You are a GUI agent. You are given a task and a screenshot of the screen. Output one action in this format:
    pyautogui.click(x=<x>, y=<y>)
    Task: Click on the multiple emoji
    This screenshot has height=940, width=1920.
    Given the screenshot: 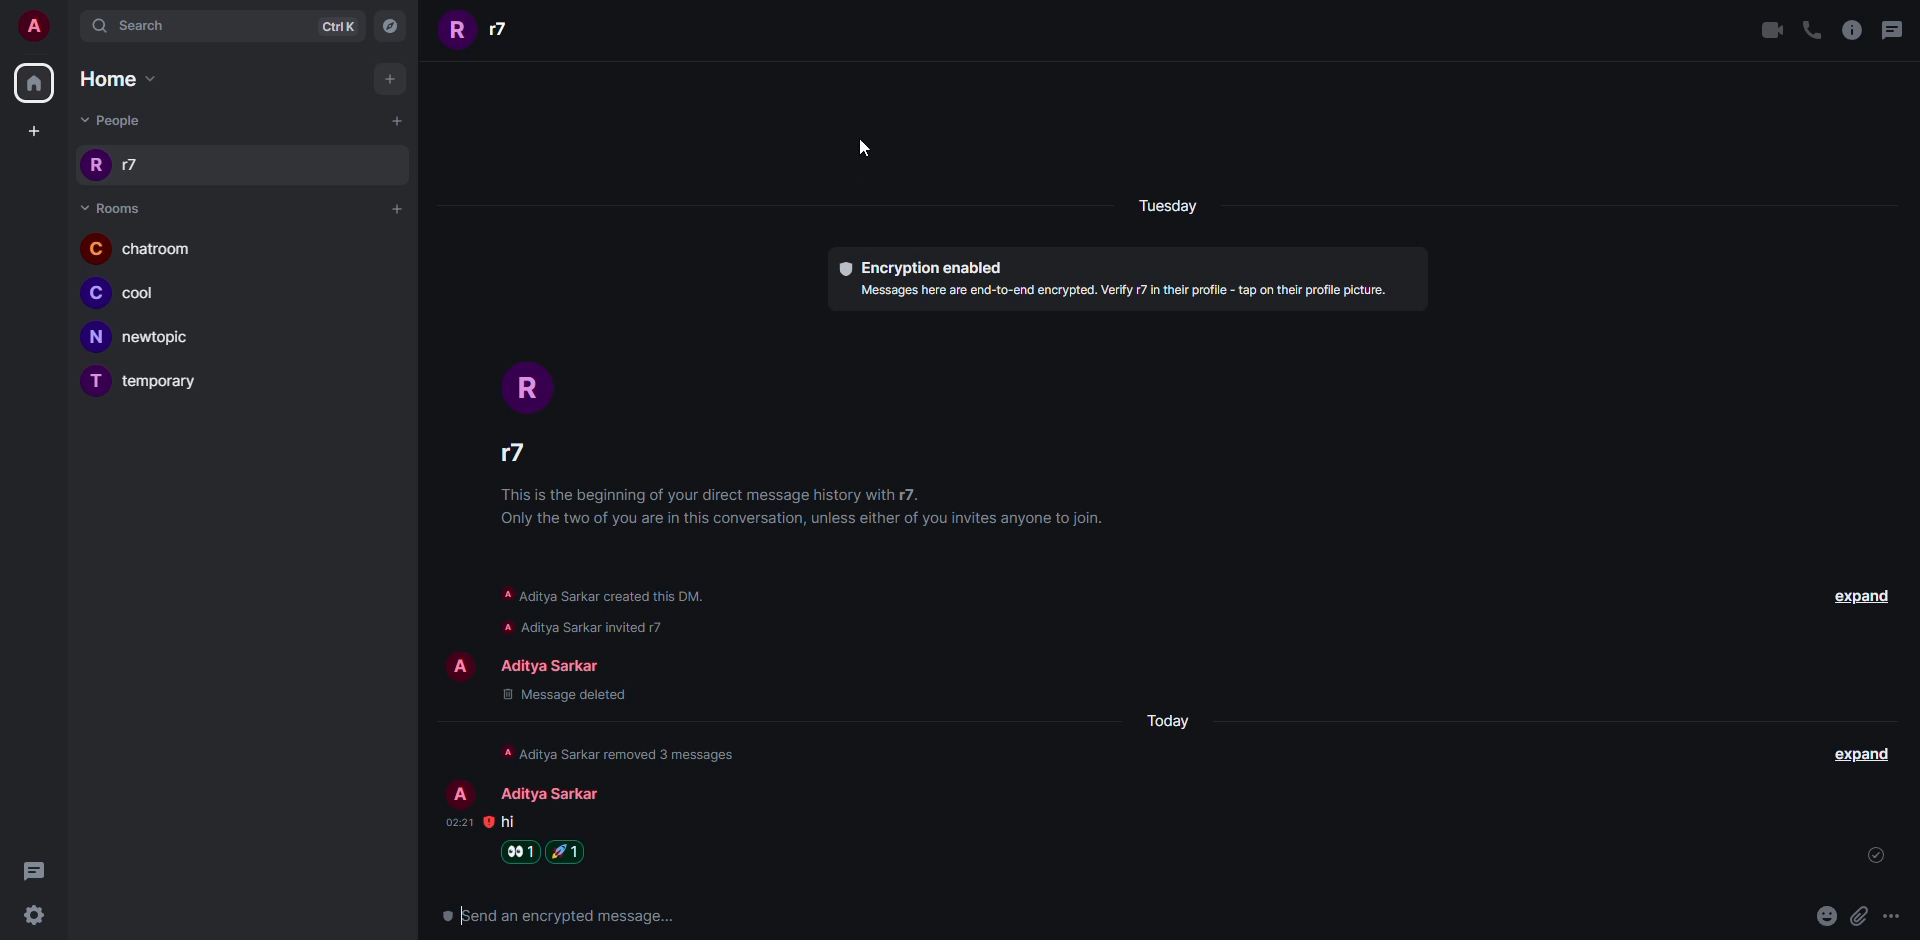 What is the action you would take?
    pyautogui.click(x=567, y=850)
    